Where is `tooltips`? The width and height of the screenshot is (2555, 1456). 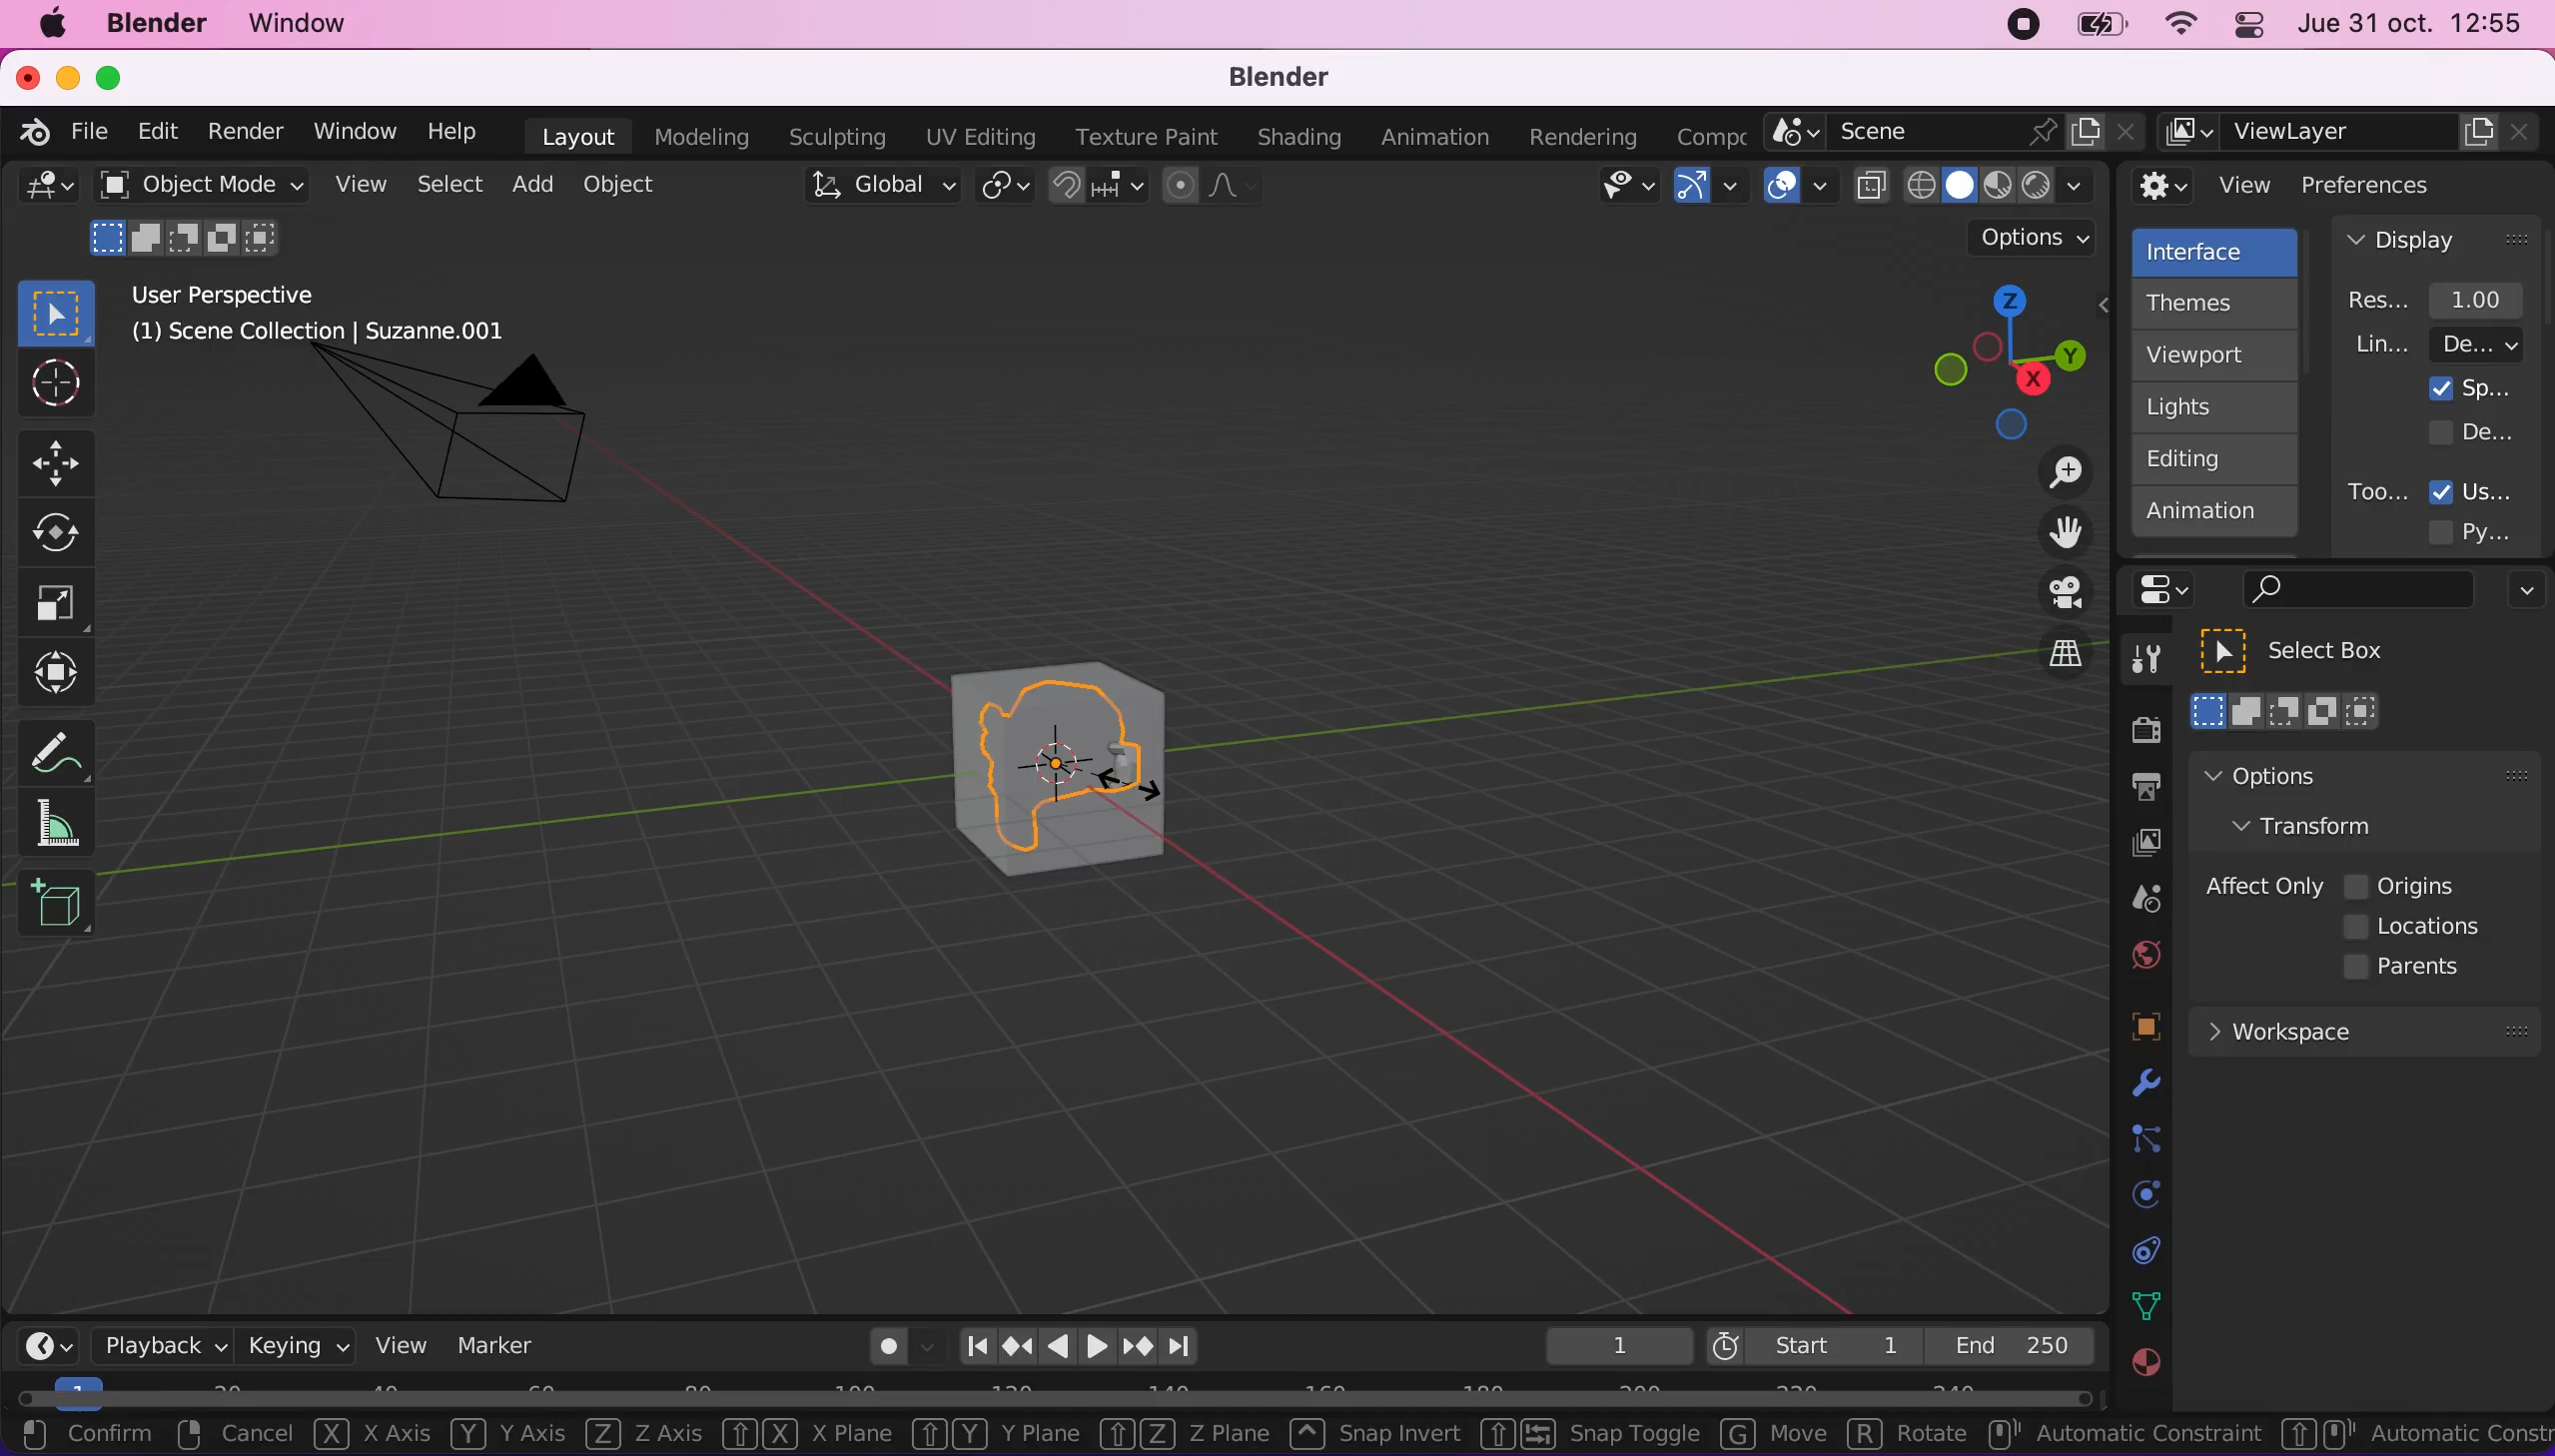
tooltips is located at coordinates (2376, 491).